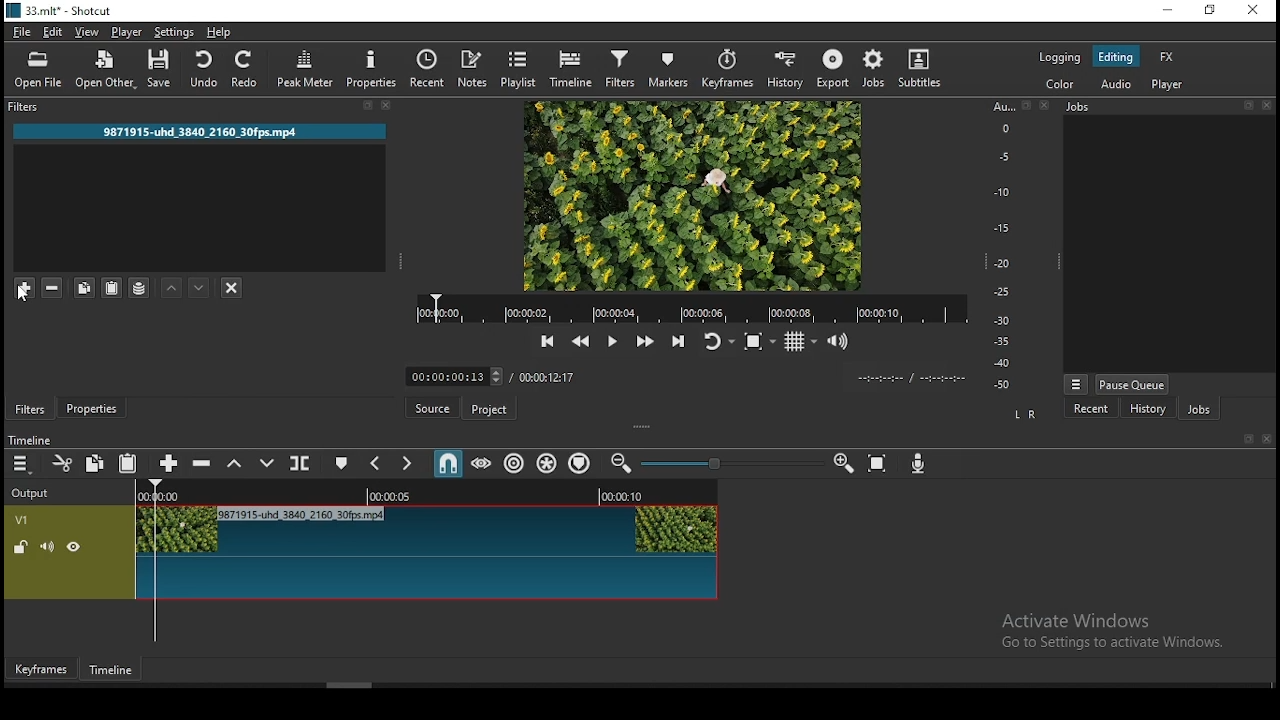 The height and width of the screenshot is (720, 1280). I want to click on resize, so click(1249, 438).